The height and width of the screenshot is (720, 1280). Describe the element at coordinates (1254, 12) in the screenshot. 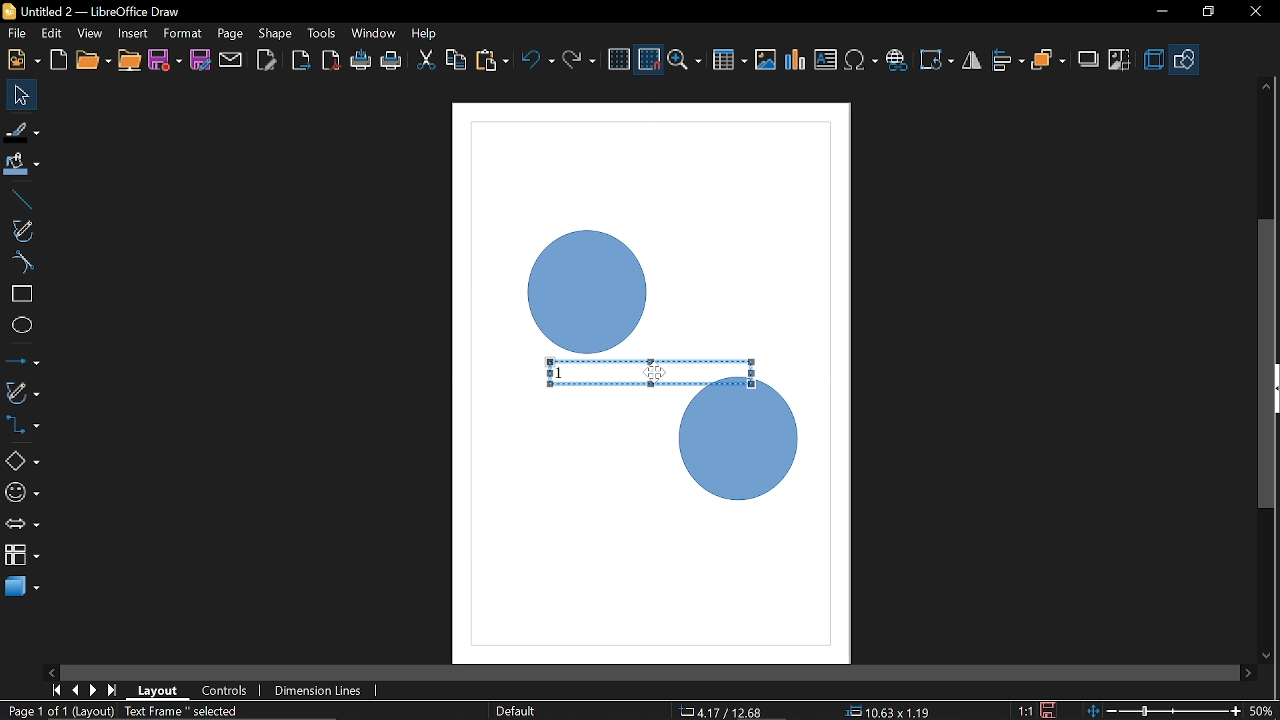

I see `CLose` at that location.